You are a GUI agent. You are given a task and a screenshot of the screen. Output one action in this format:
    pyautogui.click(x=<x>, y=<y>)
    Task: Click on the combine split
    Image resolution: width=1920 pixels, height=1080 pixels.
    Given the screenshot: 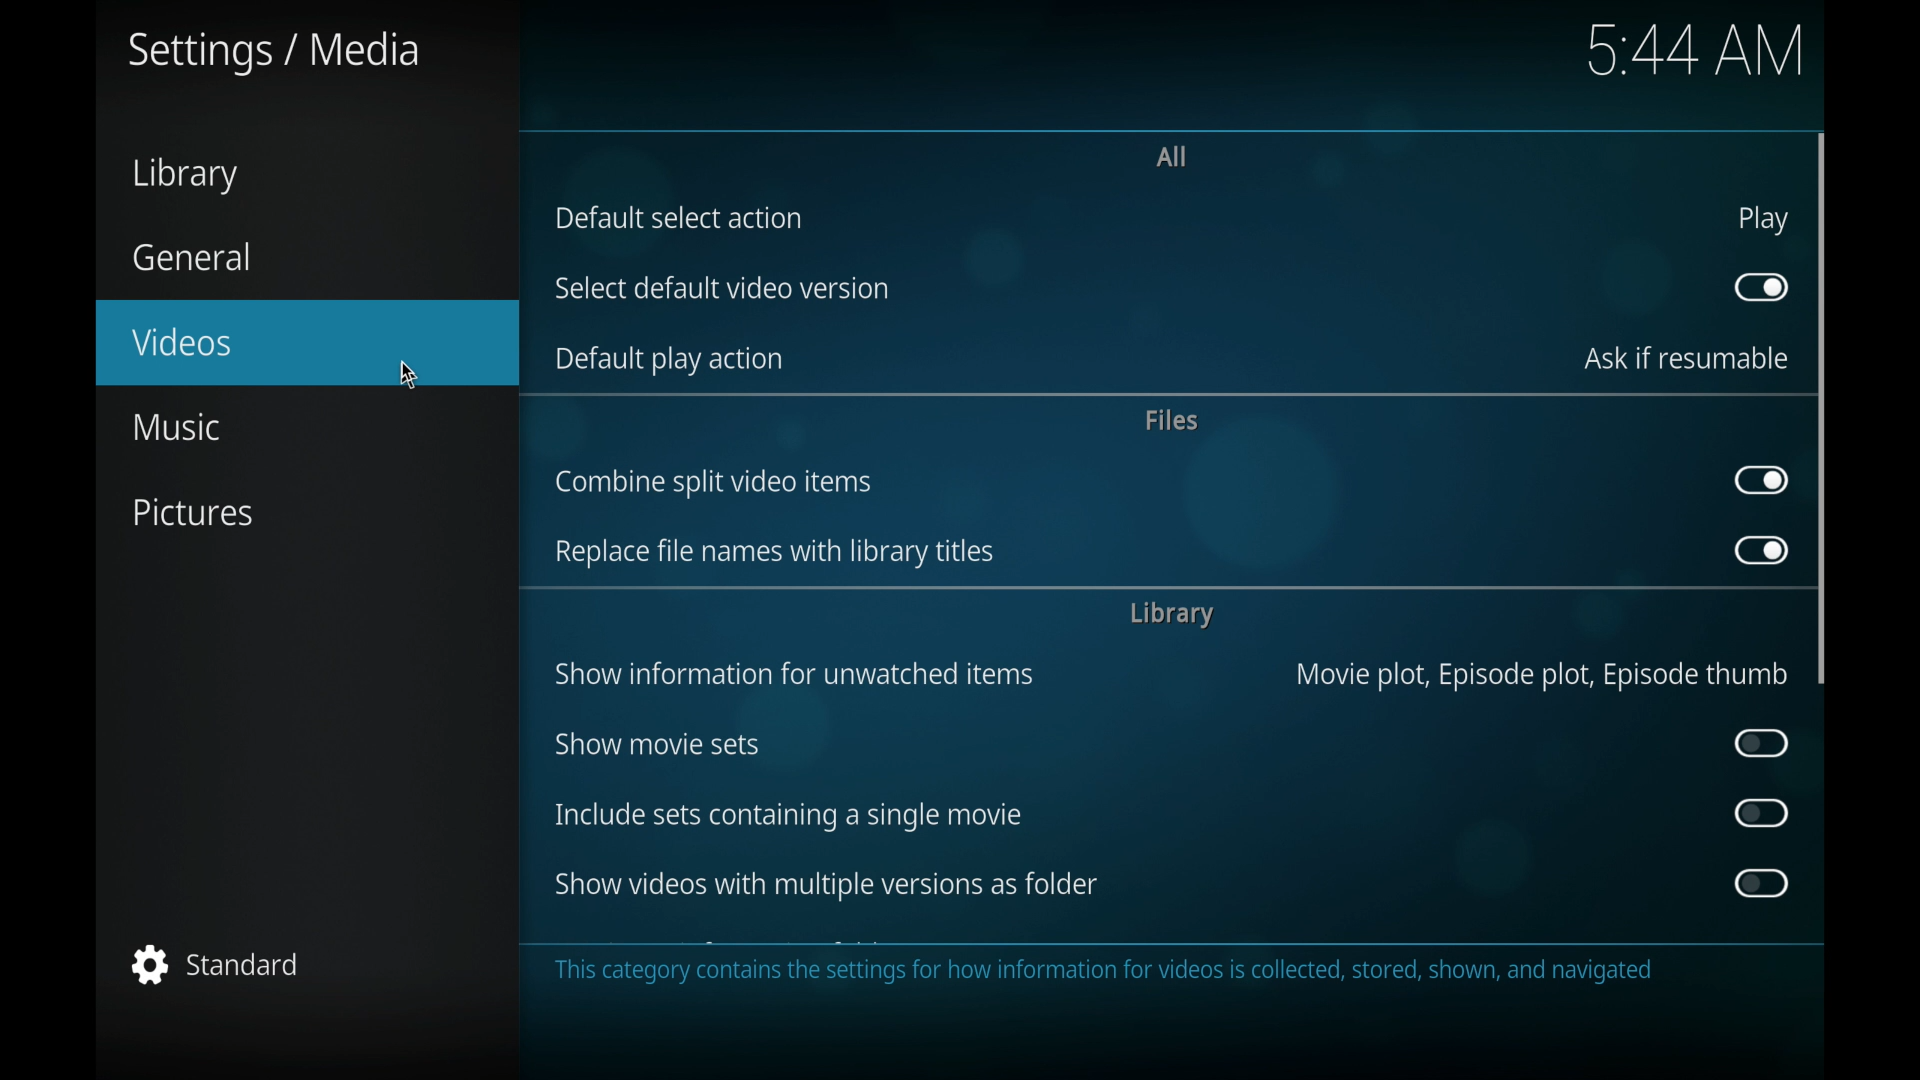 What is the action you would take?
    pyautogui.click(x=713, y=483)
    